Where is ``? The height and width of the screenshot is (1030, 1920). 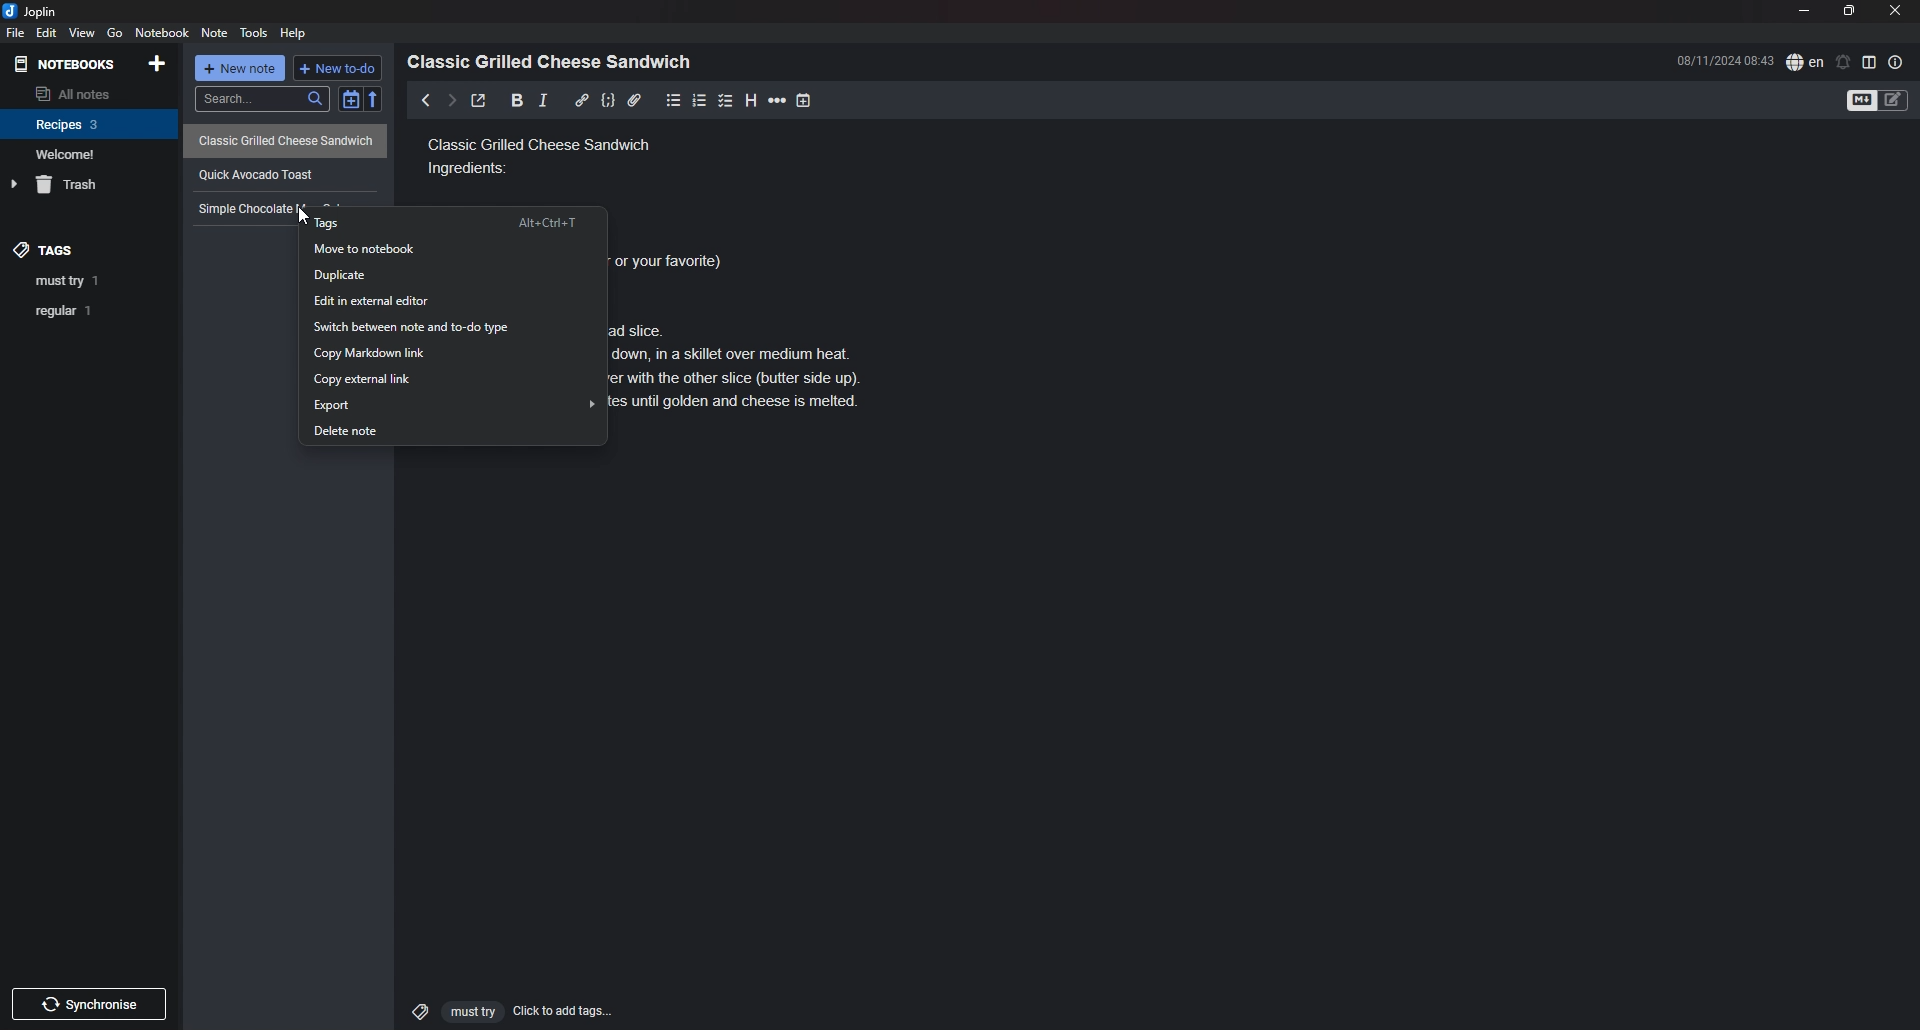
 is located at coordinates (89, 1000).